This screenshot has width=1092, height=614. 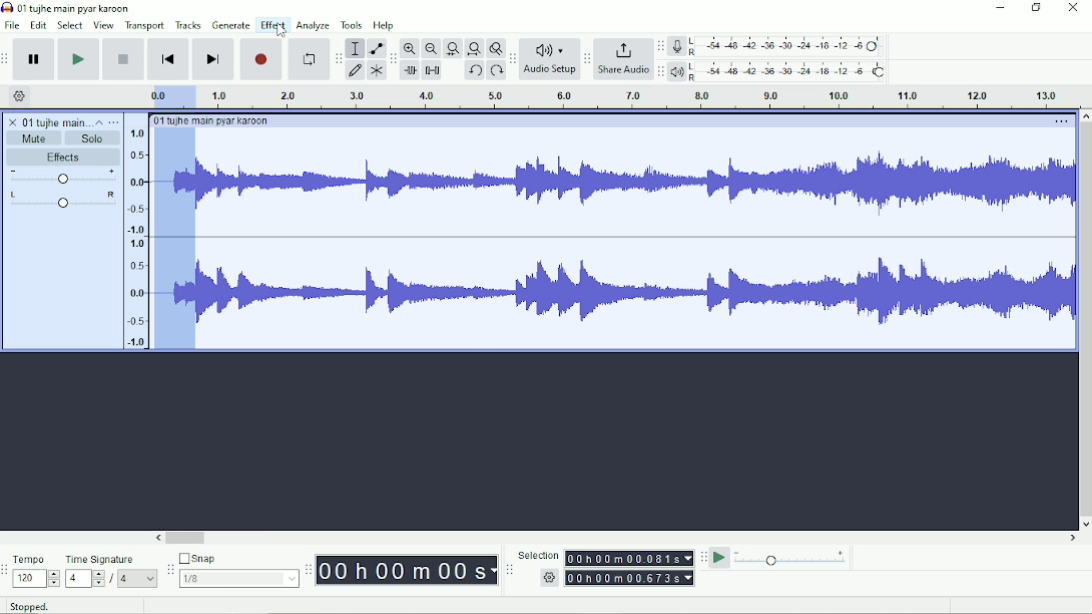 I want to click on Multi-tool, so click(x=376, y=73).